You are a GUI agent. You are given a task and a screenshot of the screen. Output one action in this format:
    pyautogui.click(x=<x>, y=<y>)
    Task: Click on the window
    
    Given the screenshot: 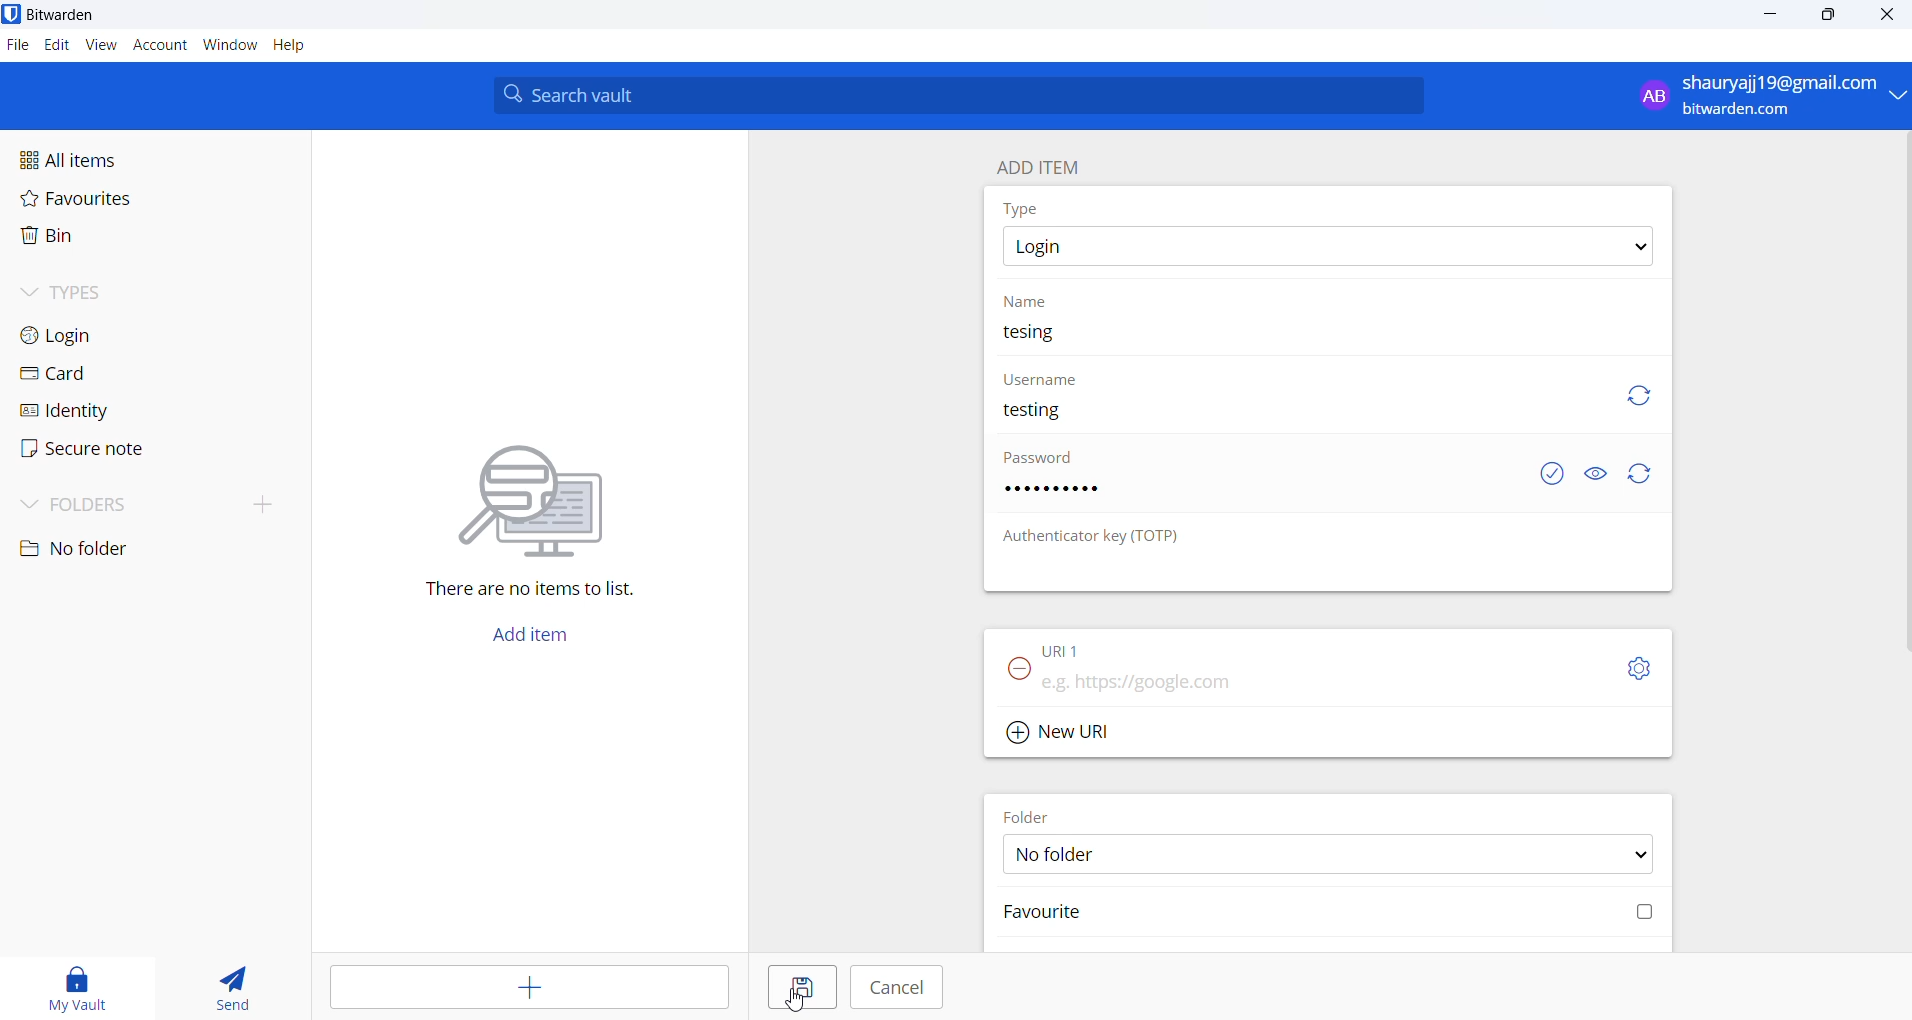 What is the action you would take?
    pyautogui.click(x=229, y=47)
    